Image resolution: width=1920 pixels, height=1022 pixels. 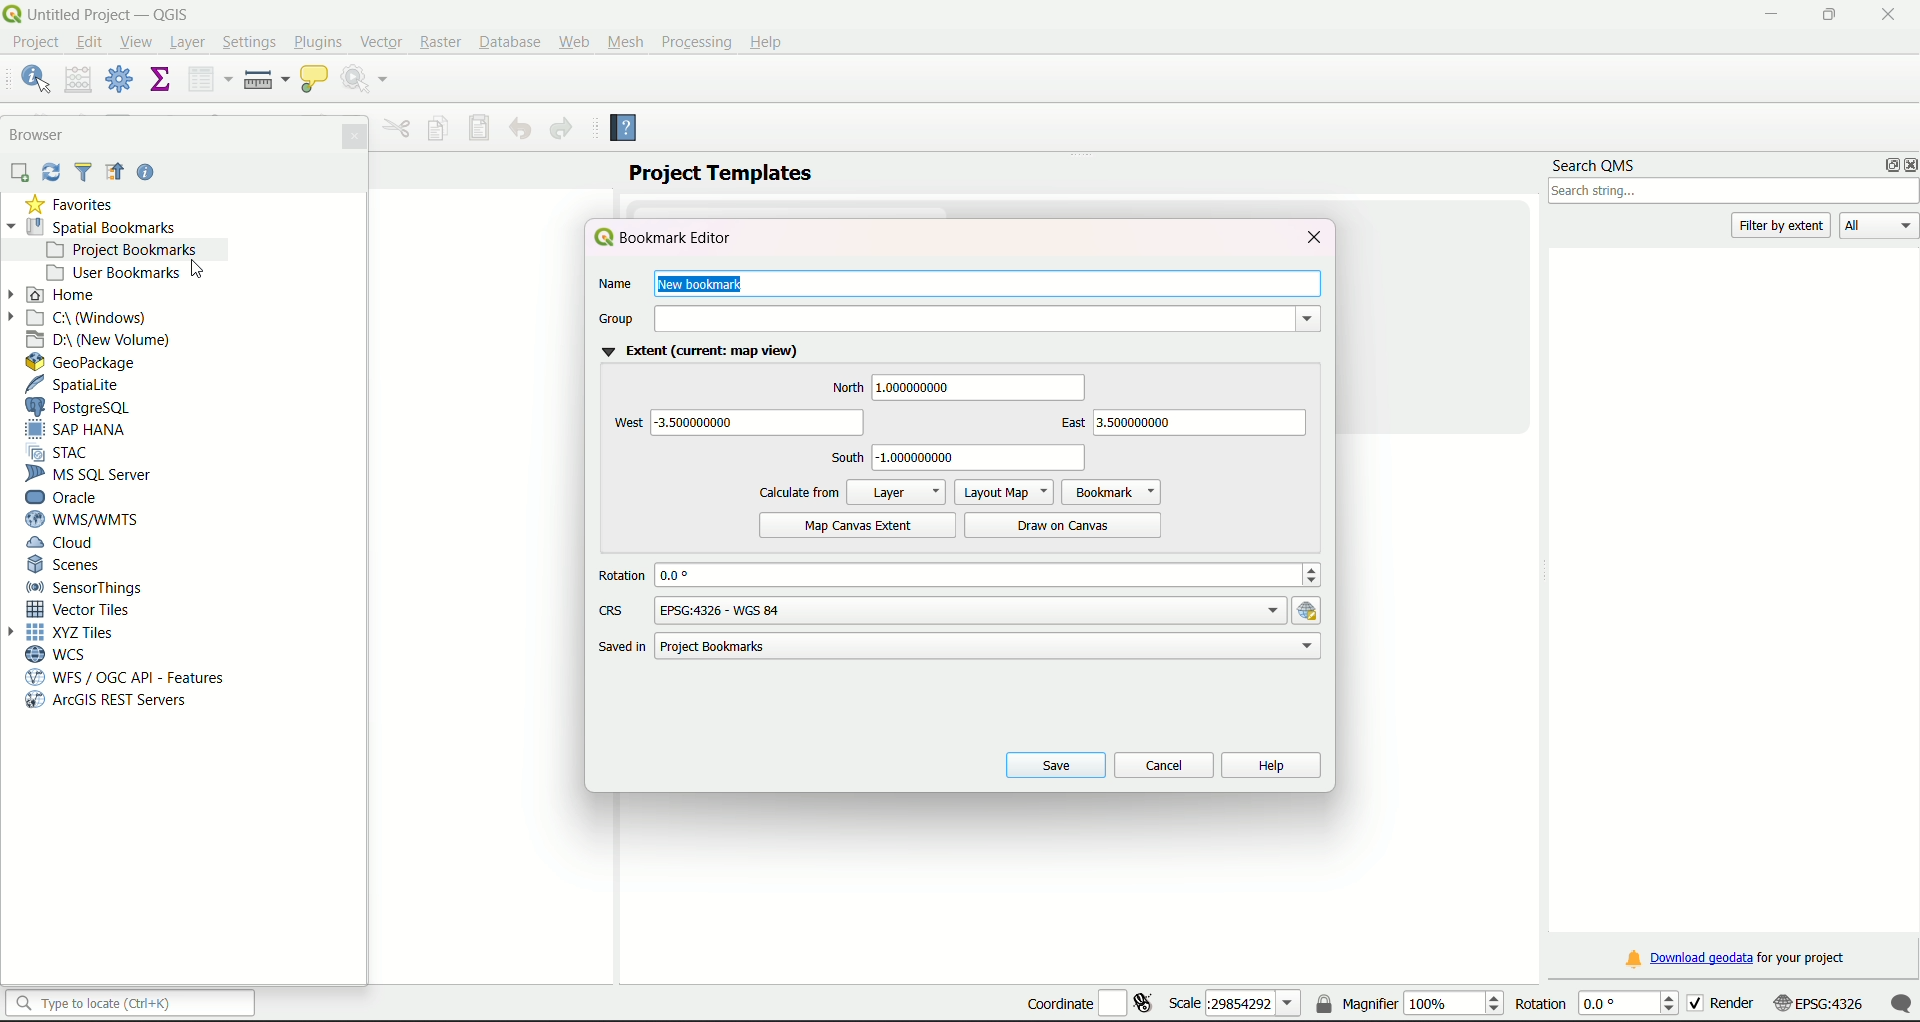 What do you see at coordinates (766, 42) in the screenshot?
I see `Help` at bounding box center [766, 42].